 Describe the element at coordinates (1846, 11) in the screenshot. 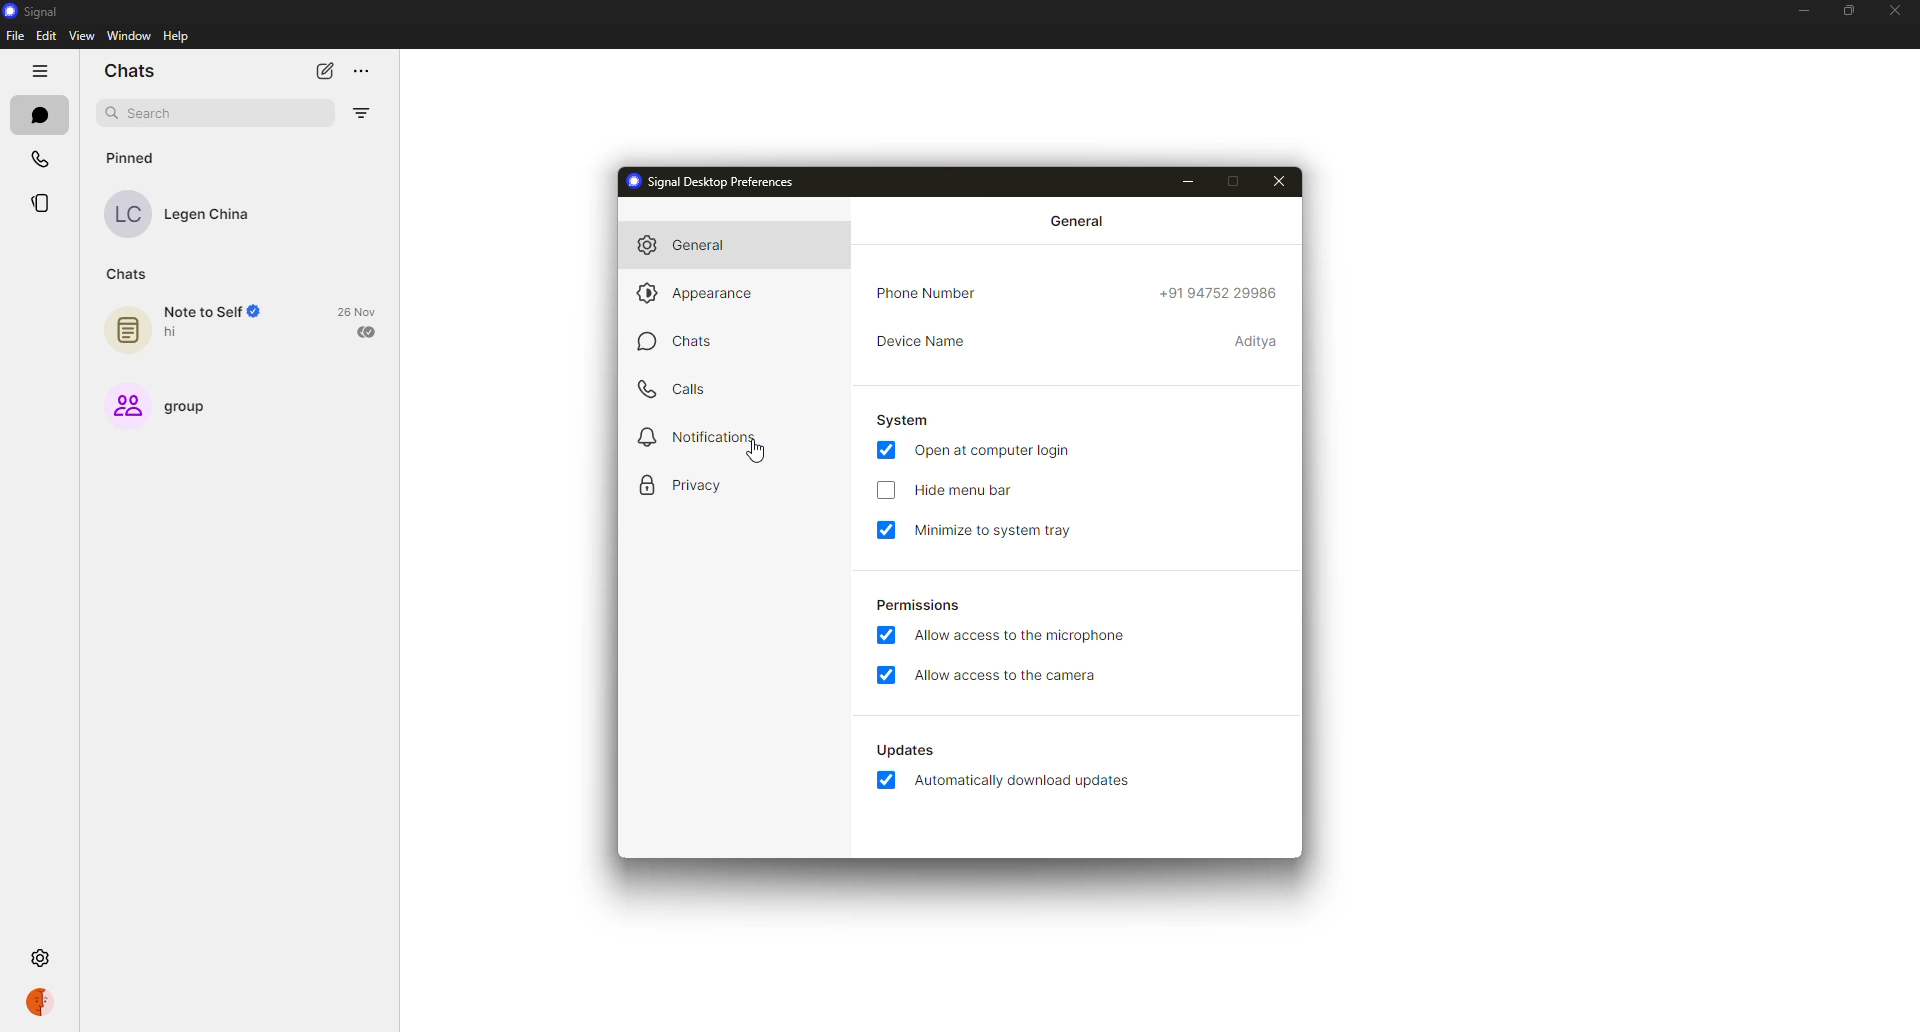

I see `maximize` at that location.